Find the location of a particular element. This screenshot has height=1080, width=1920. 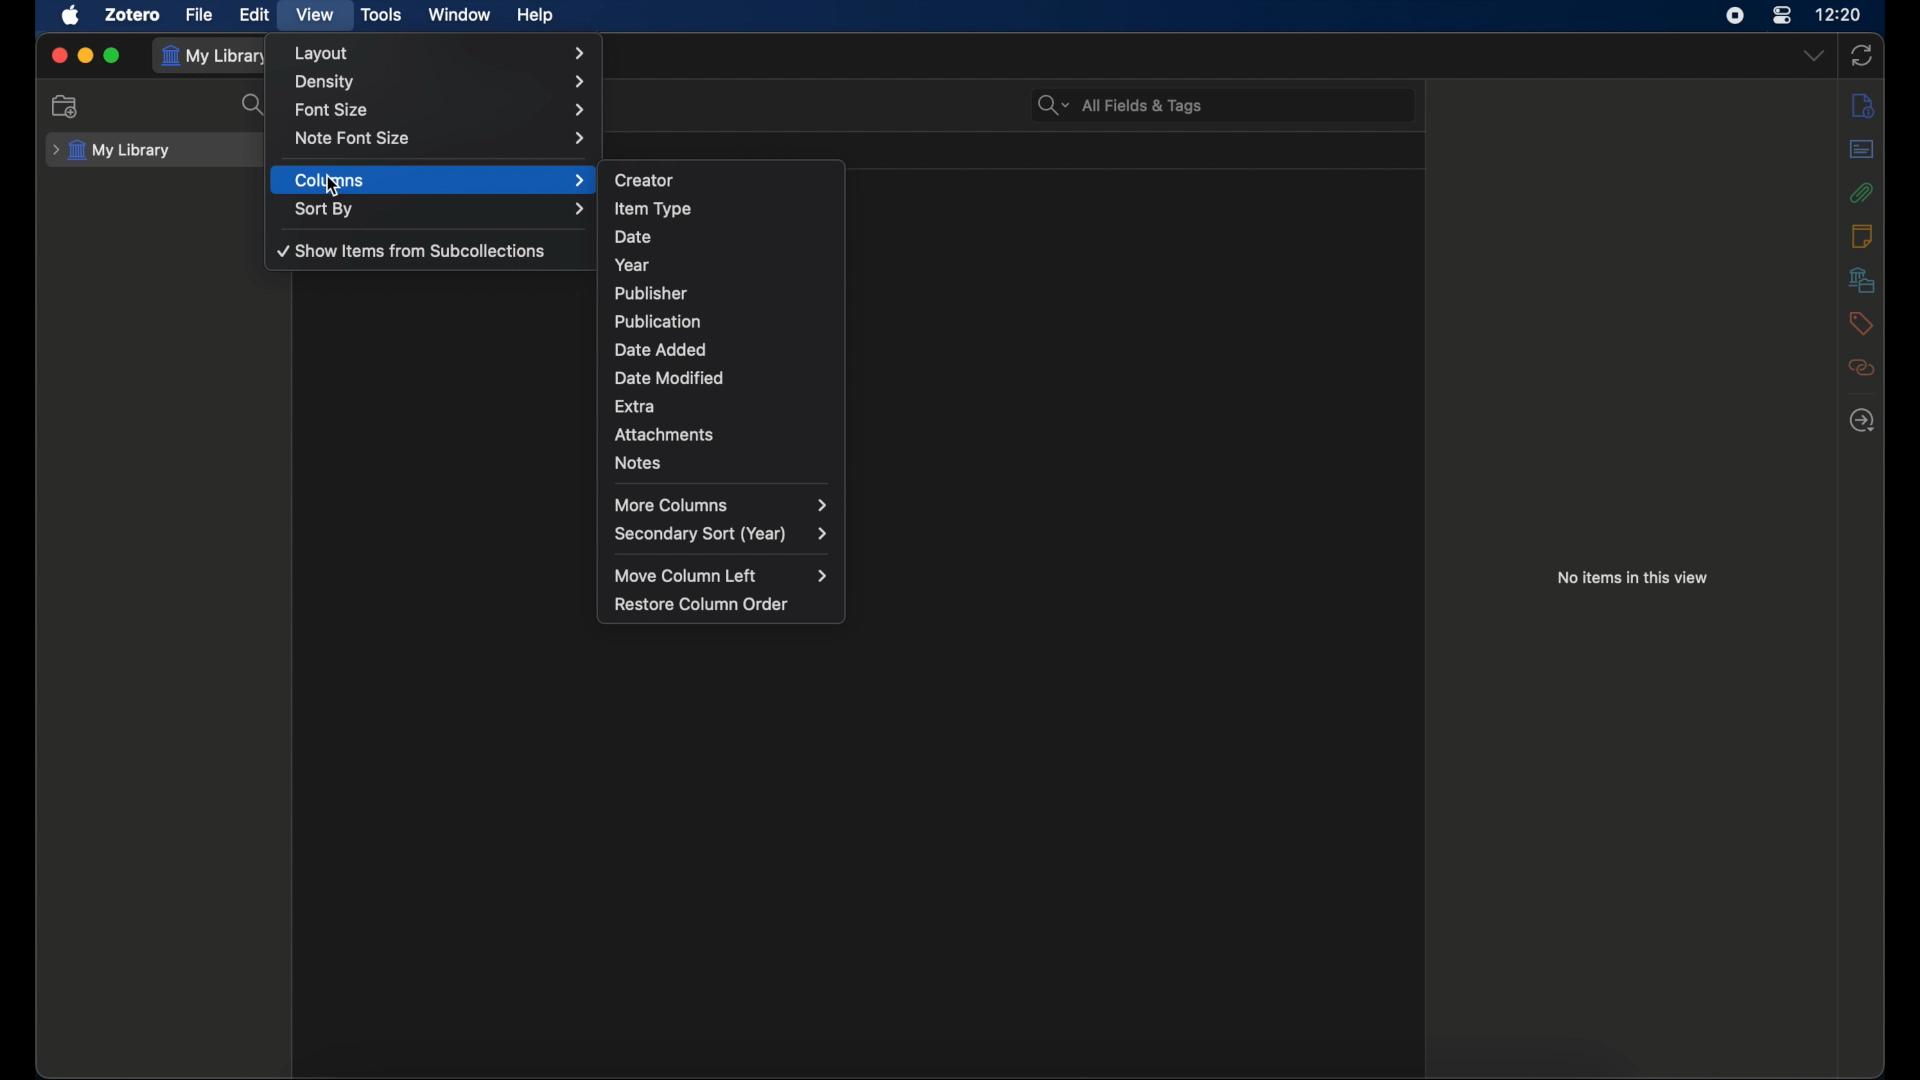

notes is located at coordinates (1862, 235).